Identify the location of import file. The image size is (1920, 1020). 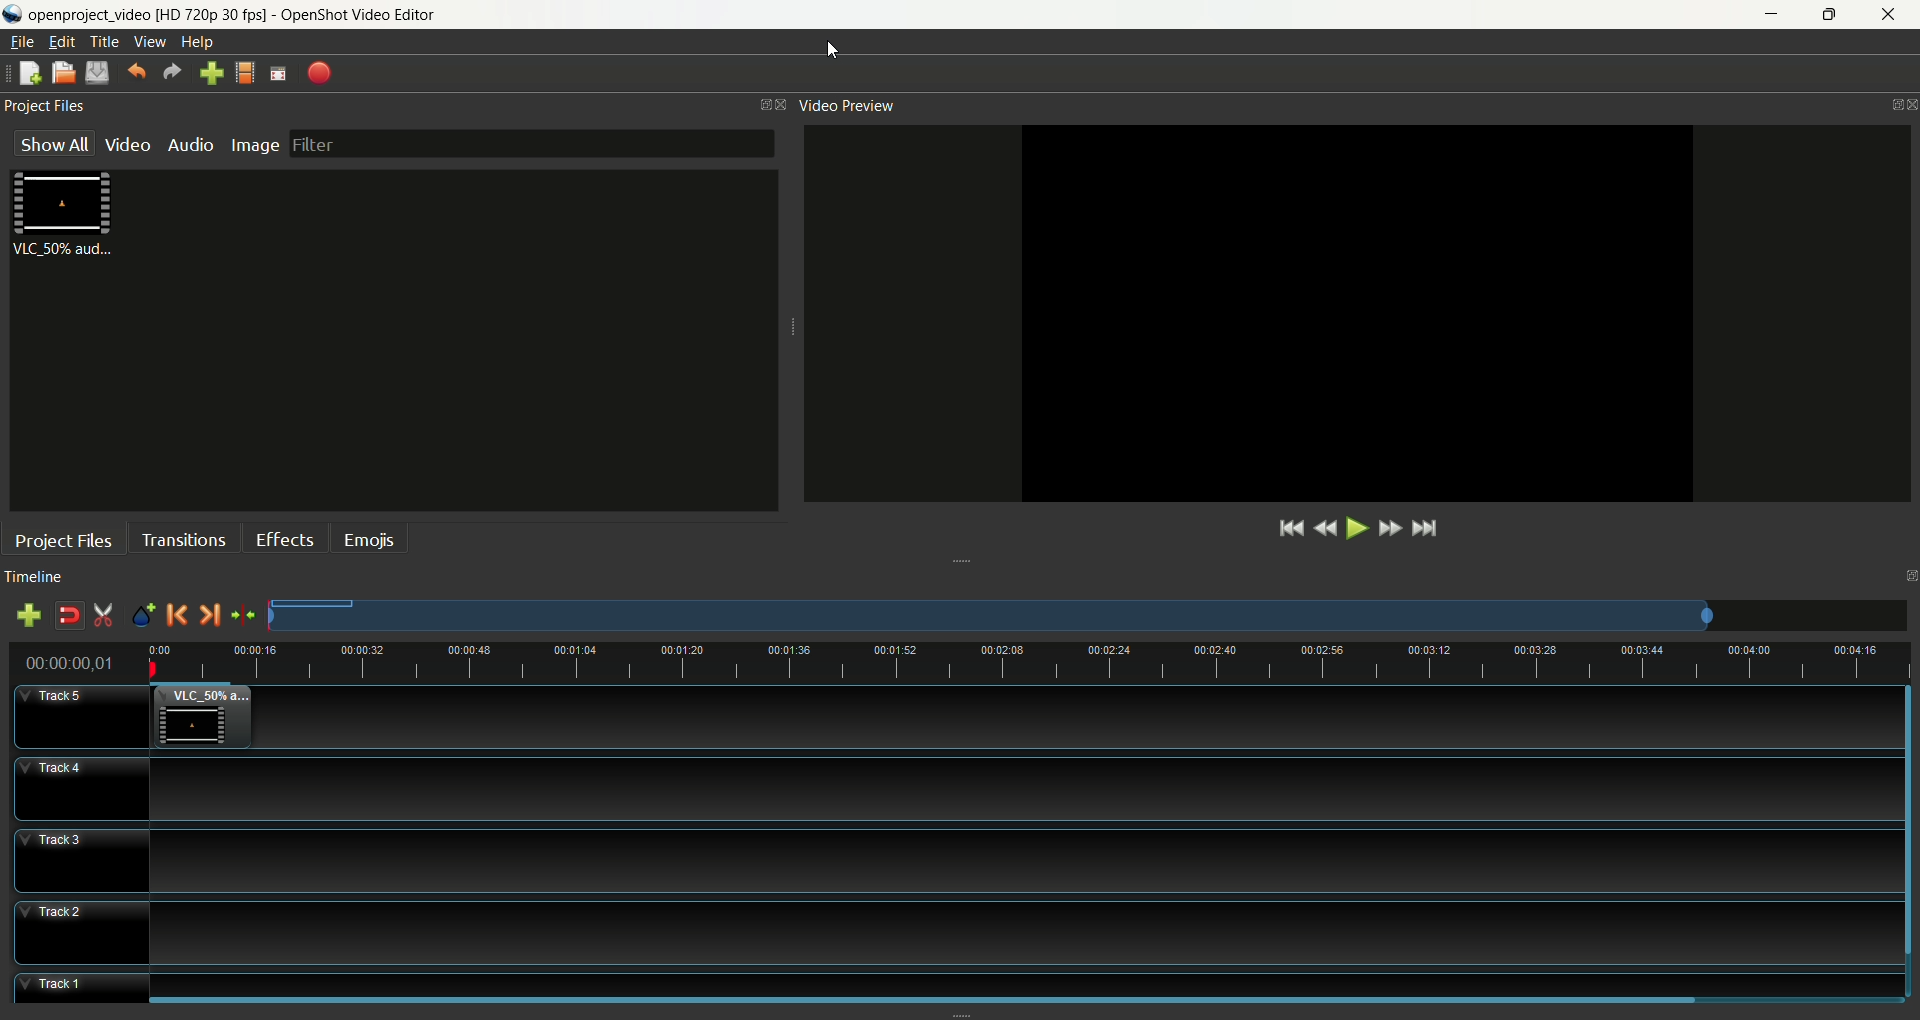
(206, 74).